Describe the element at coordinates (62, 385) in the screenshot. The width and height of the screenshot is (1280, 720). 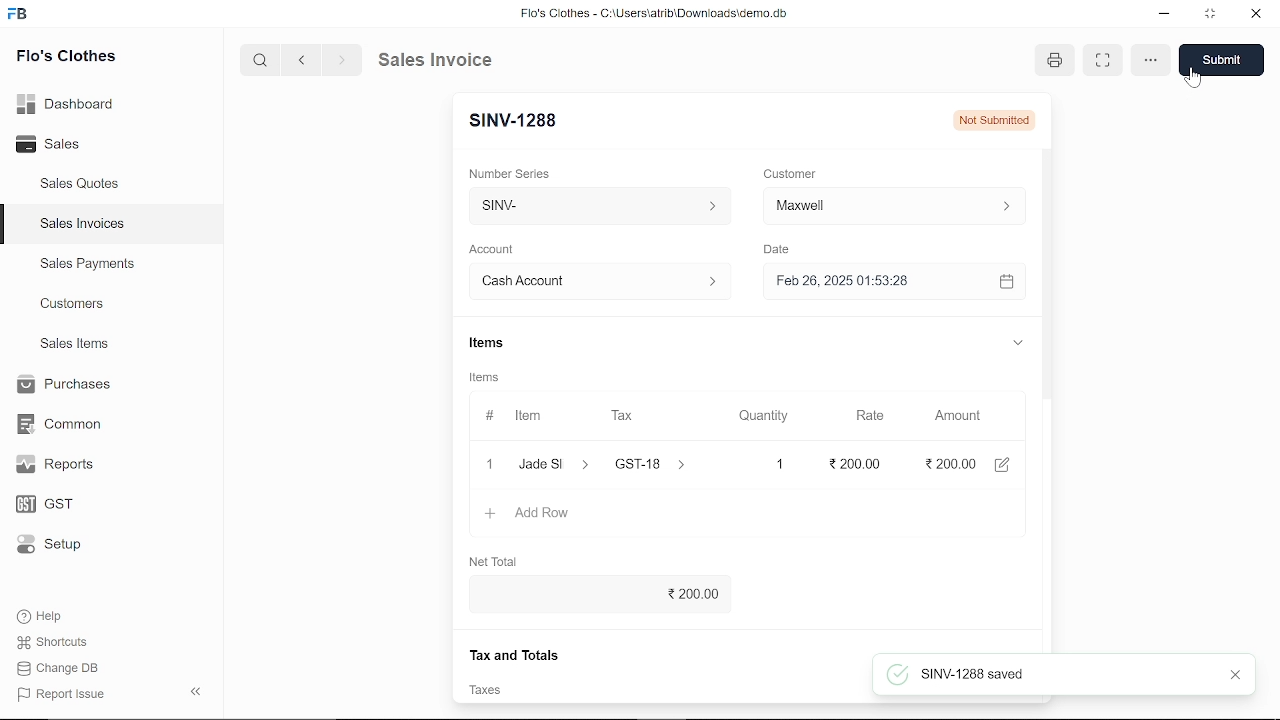
I see `Purchases` at that location.